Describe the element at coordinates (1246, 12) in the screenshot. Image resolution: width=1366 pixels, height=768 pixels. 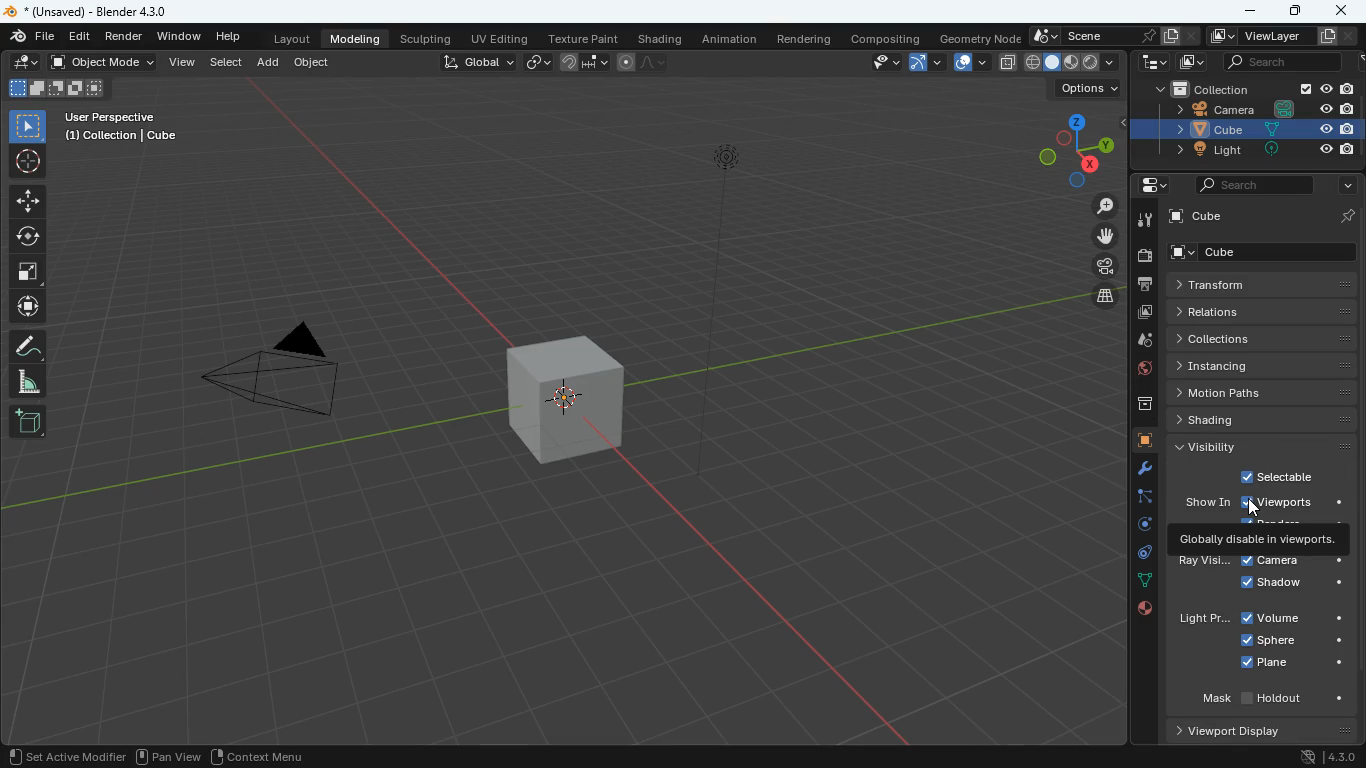
I see `minimize` at that location.